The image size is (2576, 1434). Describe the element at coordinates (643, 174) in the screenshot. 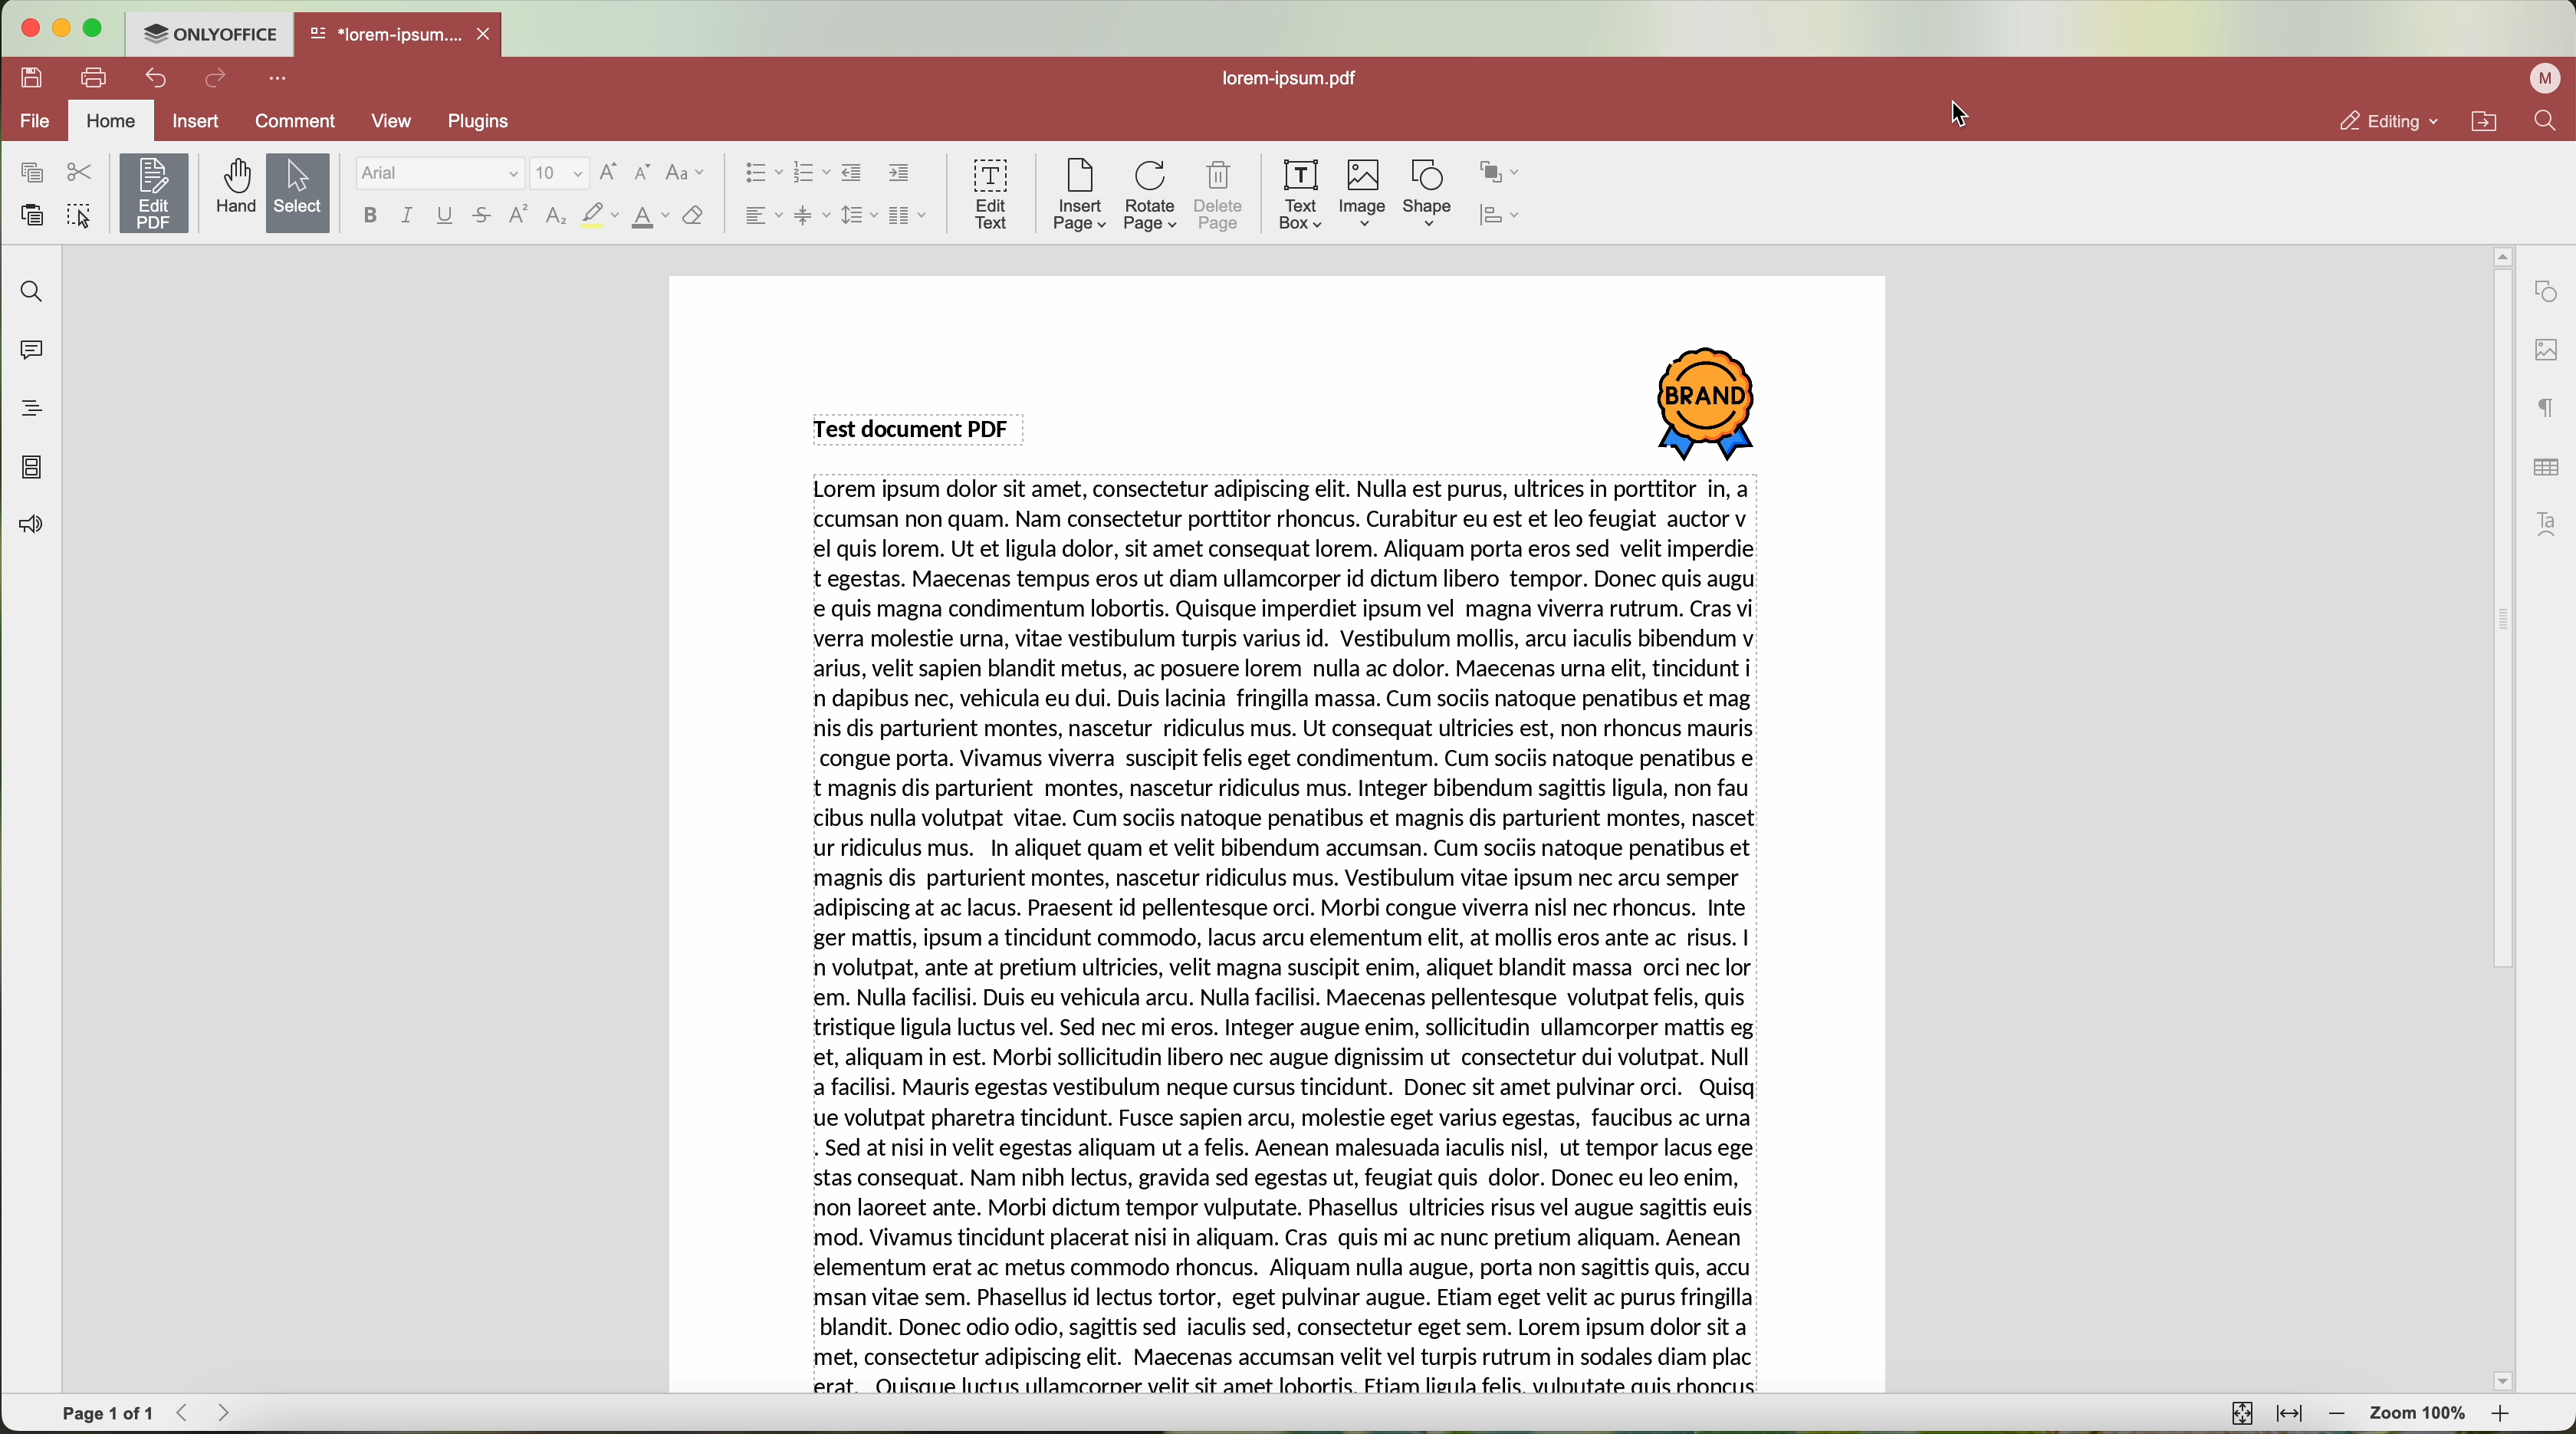

I see `decrement font size` at that location.